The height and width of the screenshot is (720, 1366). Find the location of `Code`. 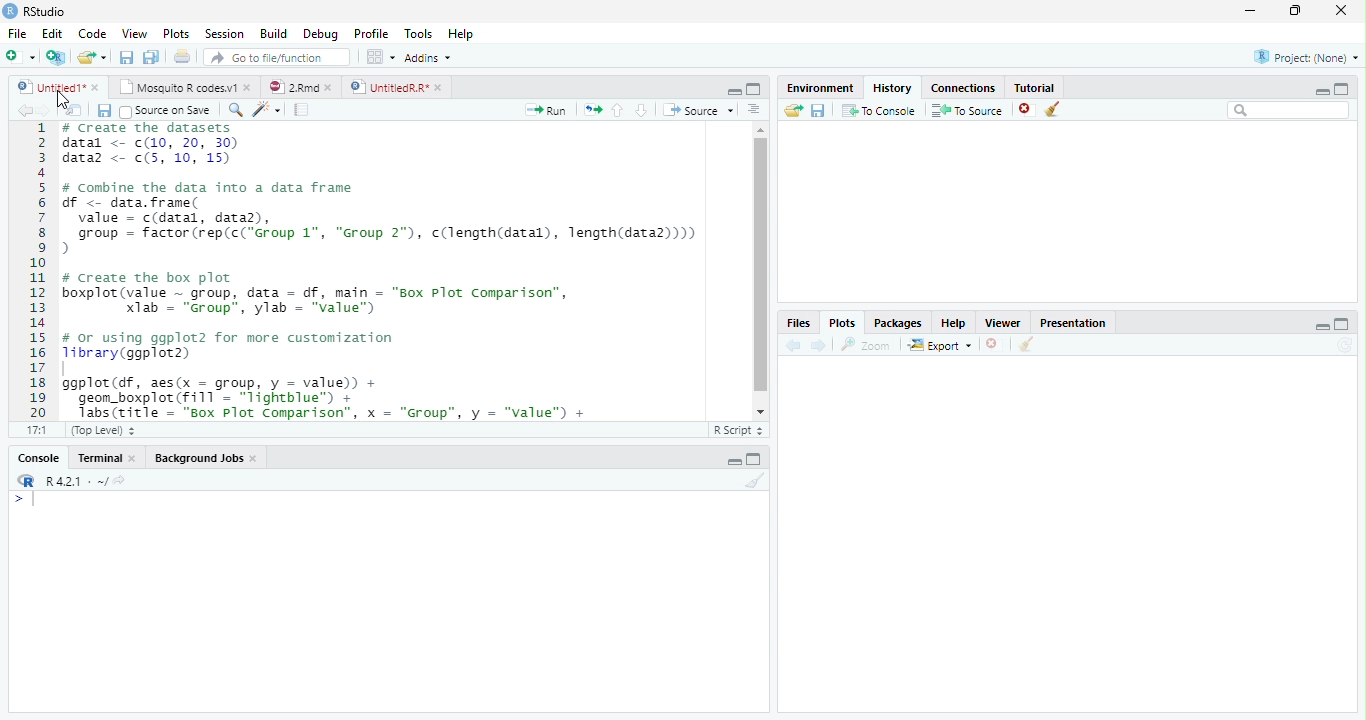

Code is located at coordinates (91, 34).